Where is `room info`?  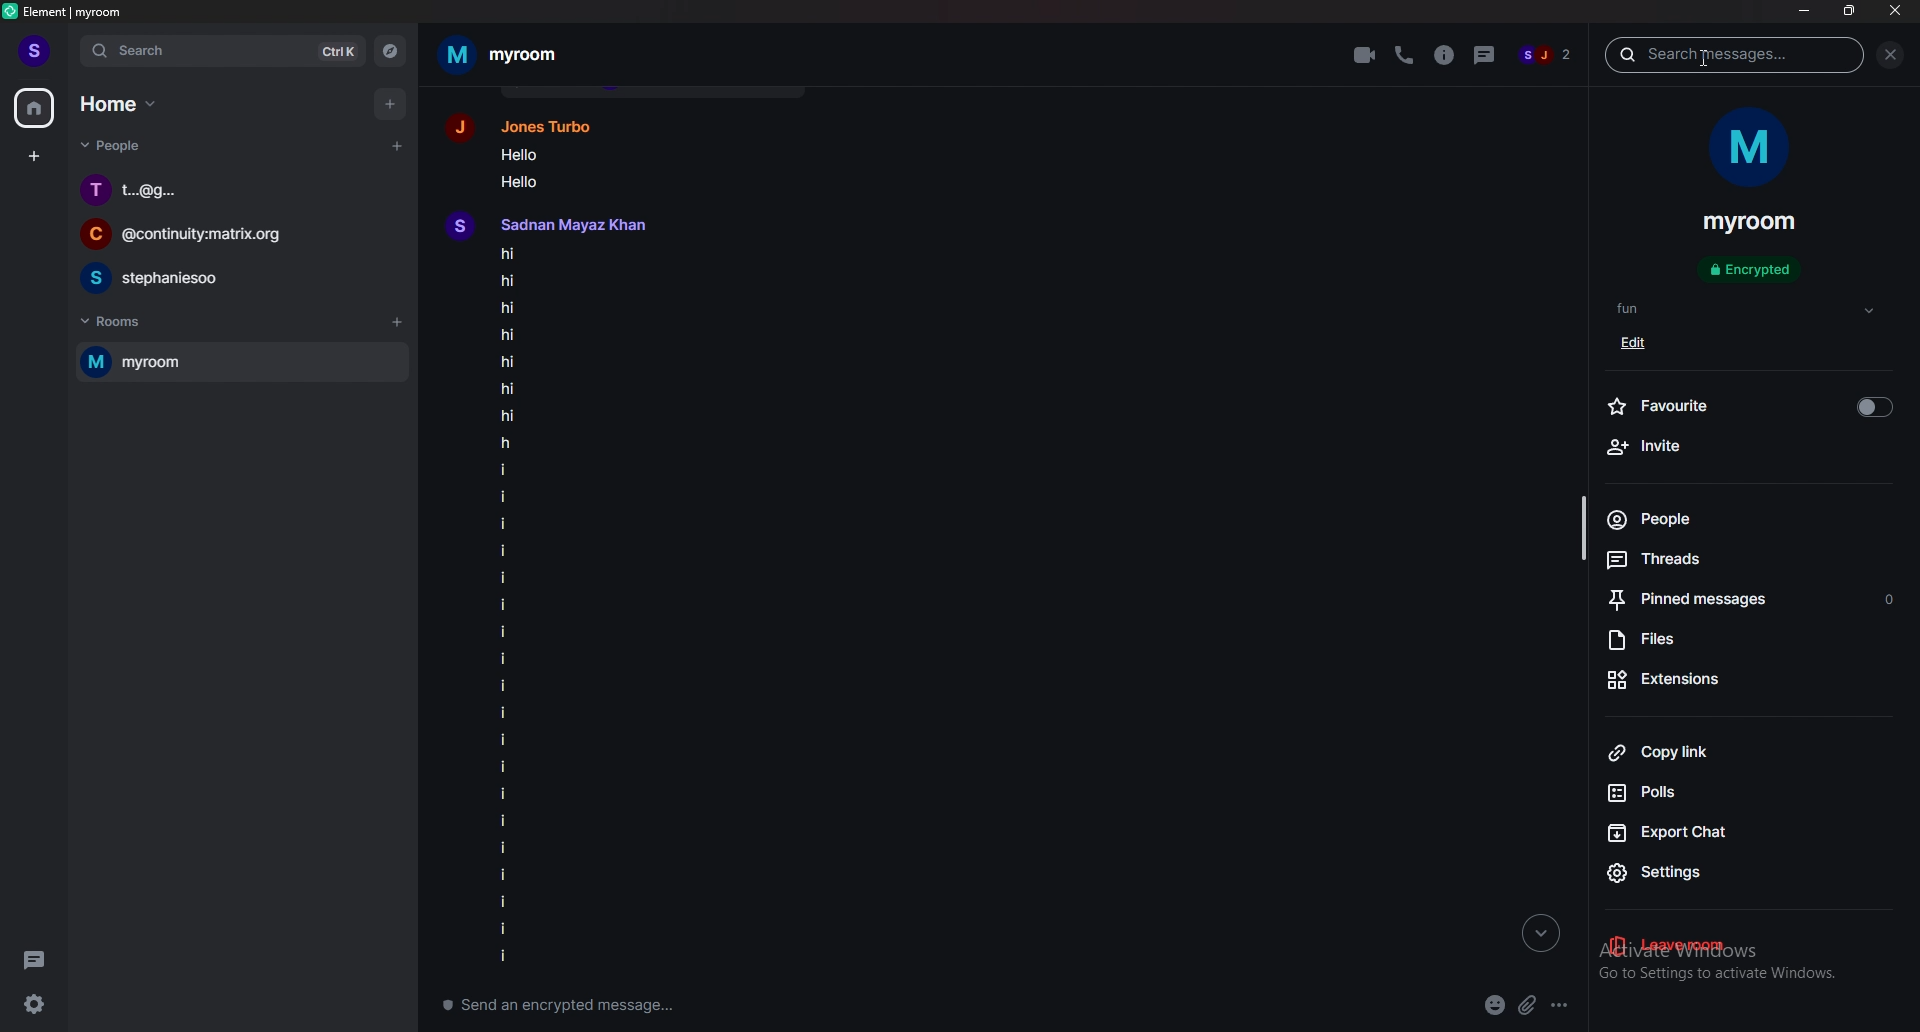
room info is located at coordinates (1438, 56).